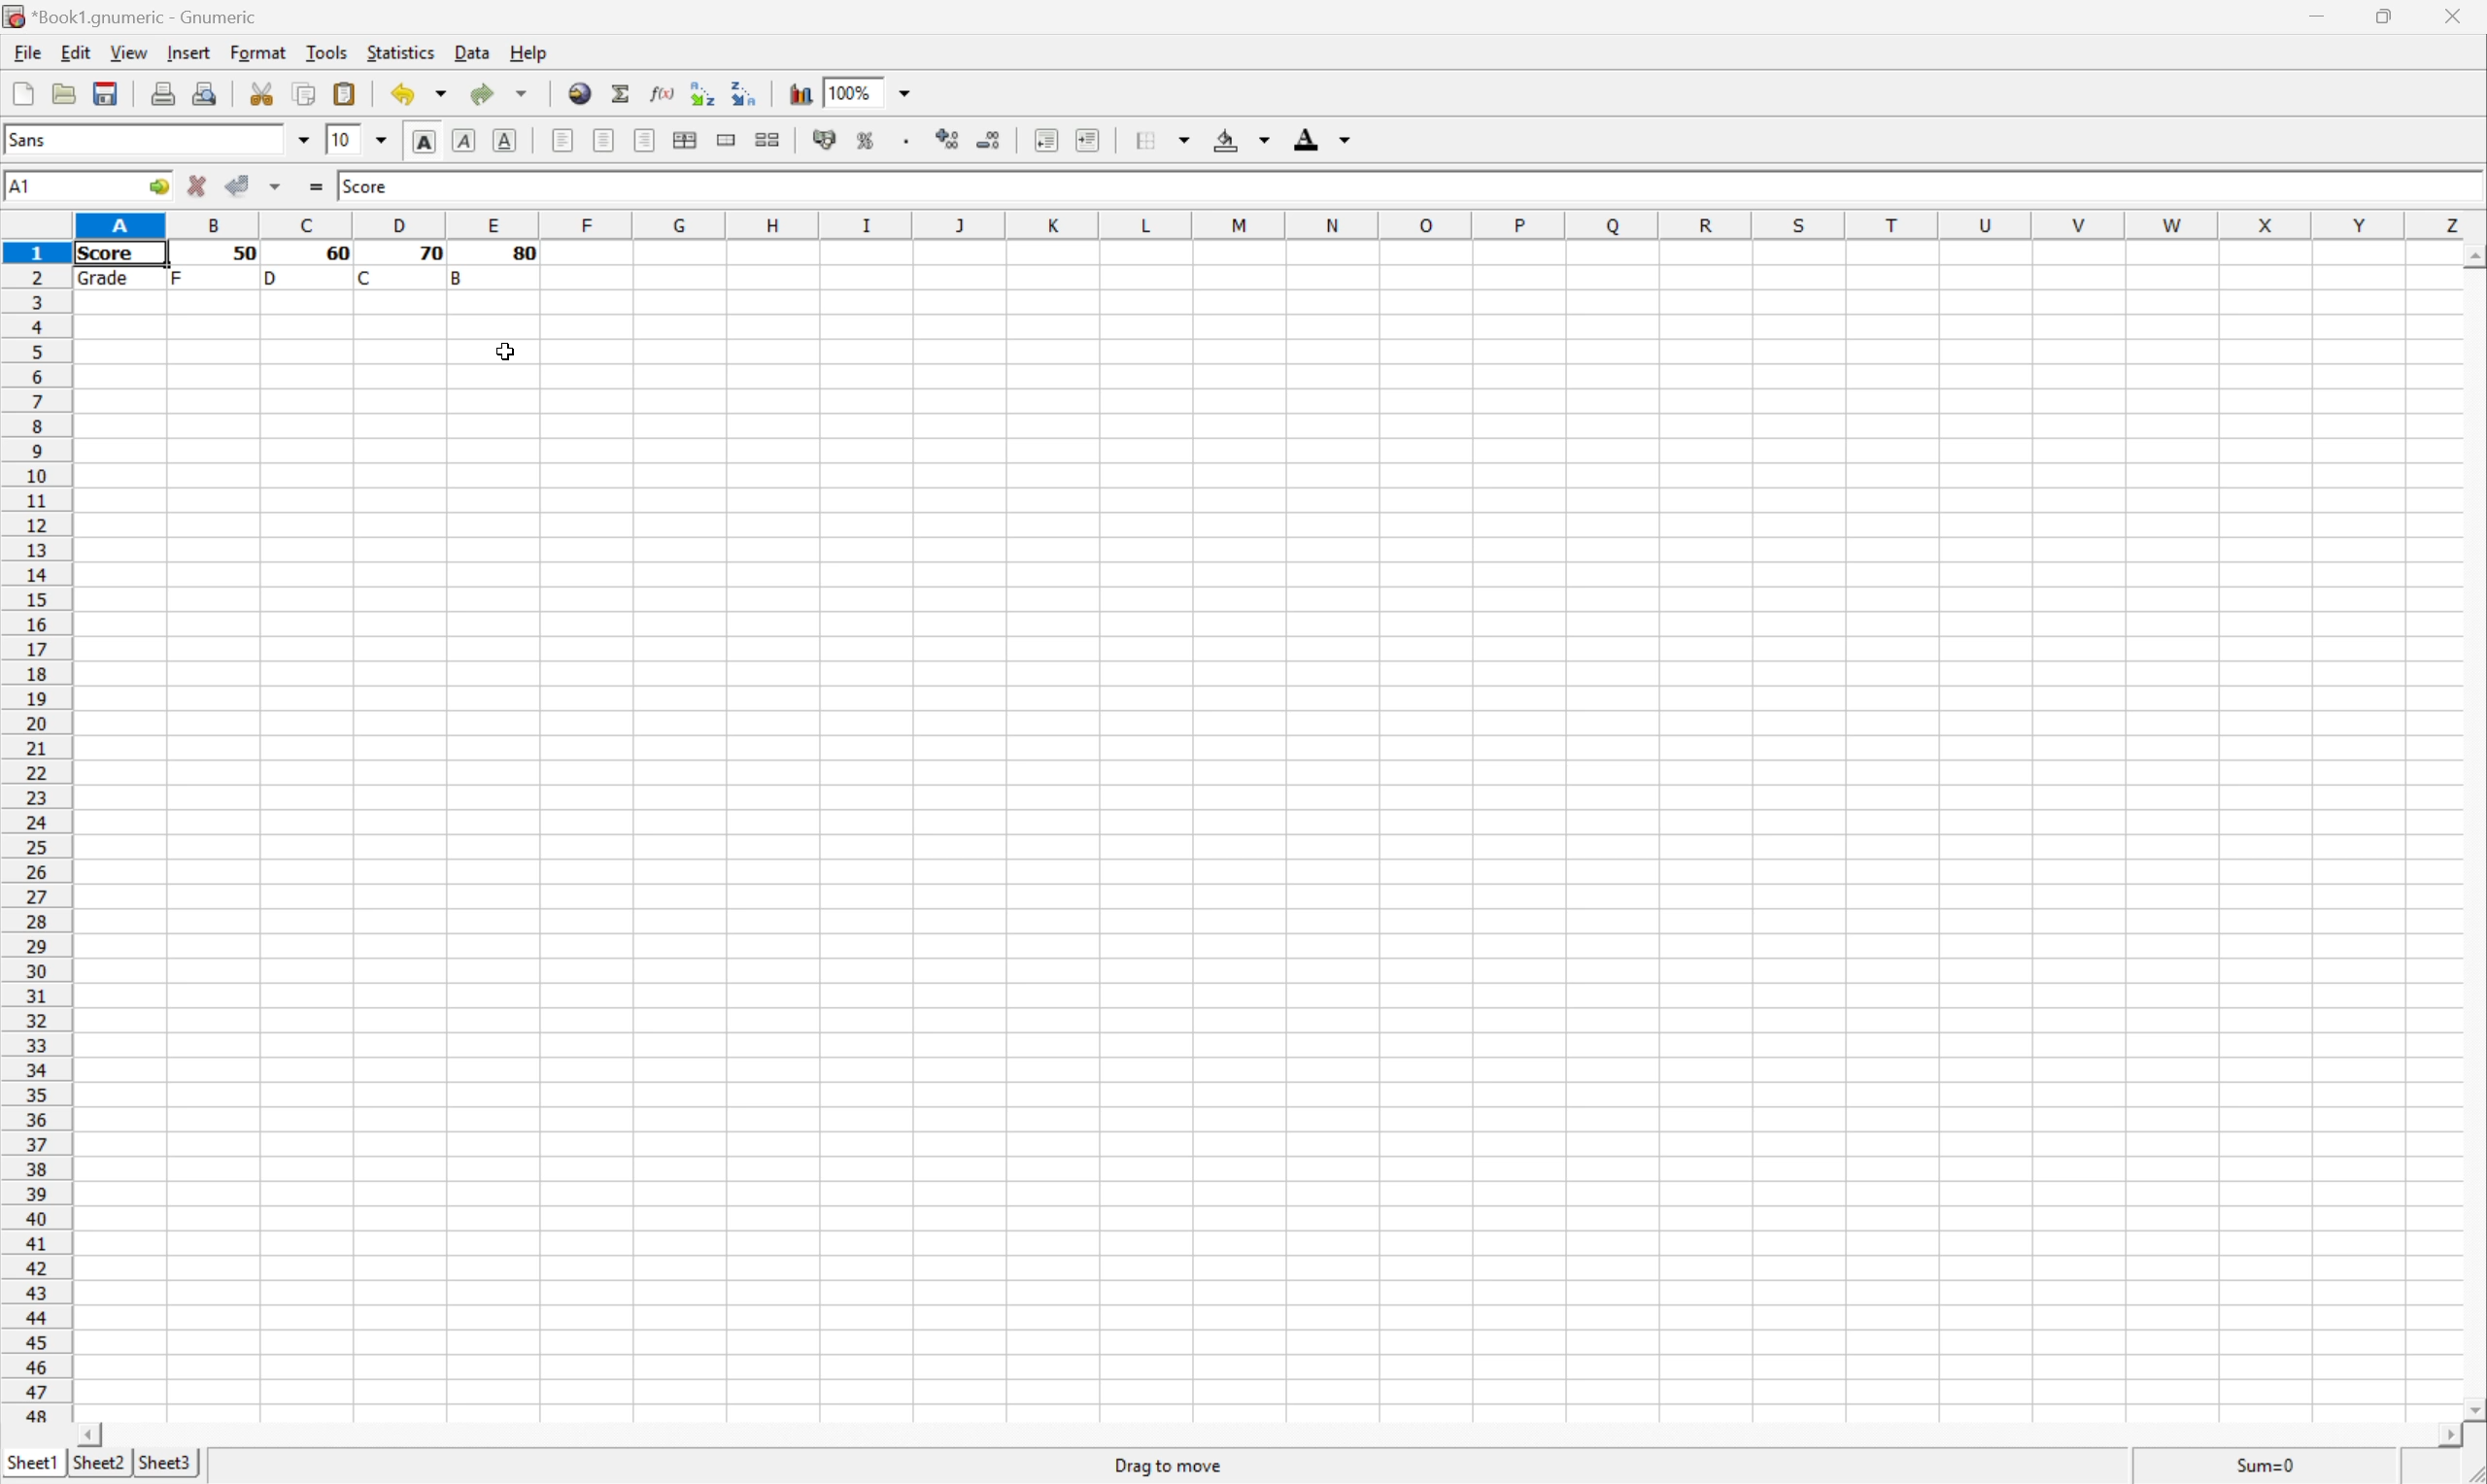 The height and width of the screenshot is (1484, 2487). Describe the element at coordinates (687, 140) in the screenshot. I see `Center horizontally across the selection` at that location.